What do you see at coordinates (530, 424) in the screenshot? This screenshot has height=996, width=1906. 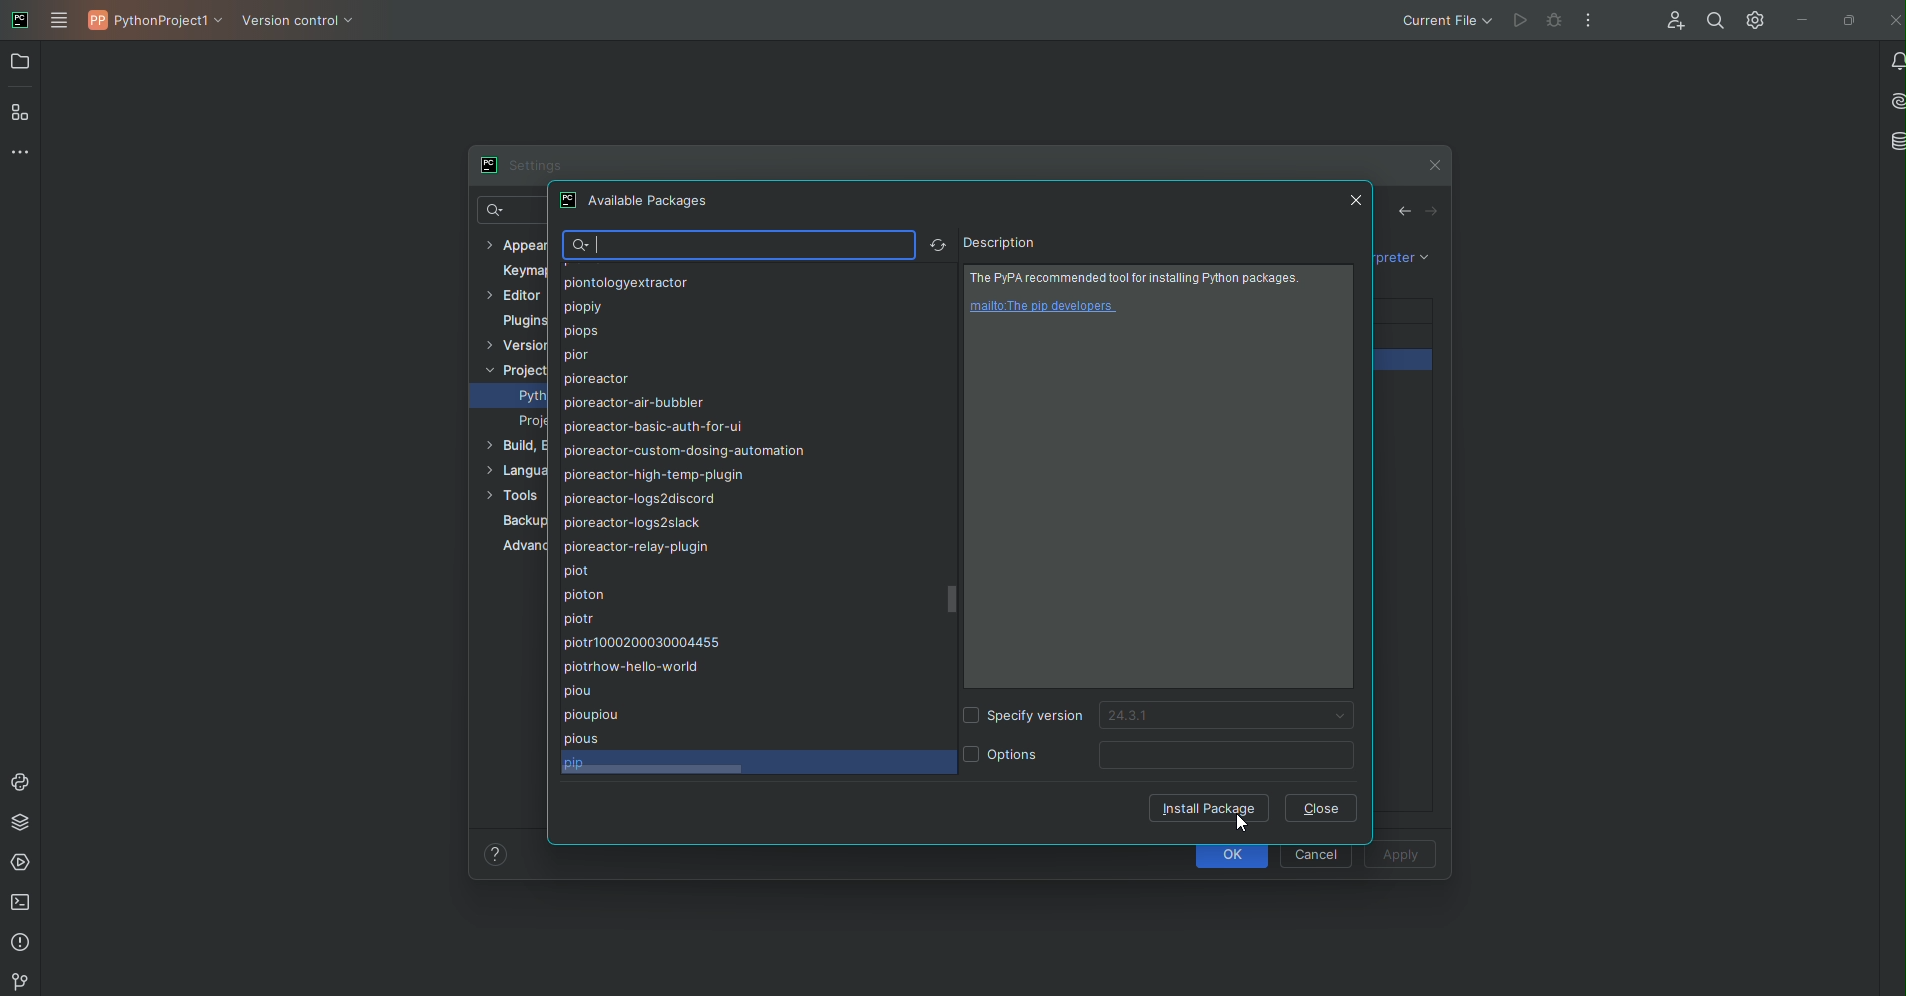 I see `Project Structure` at bounding box center [530, 424].